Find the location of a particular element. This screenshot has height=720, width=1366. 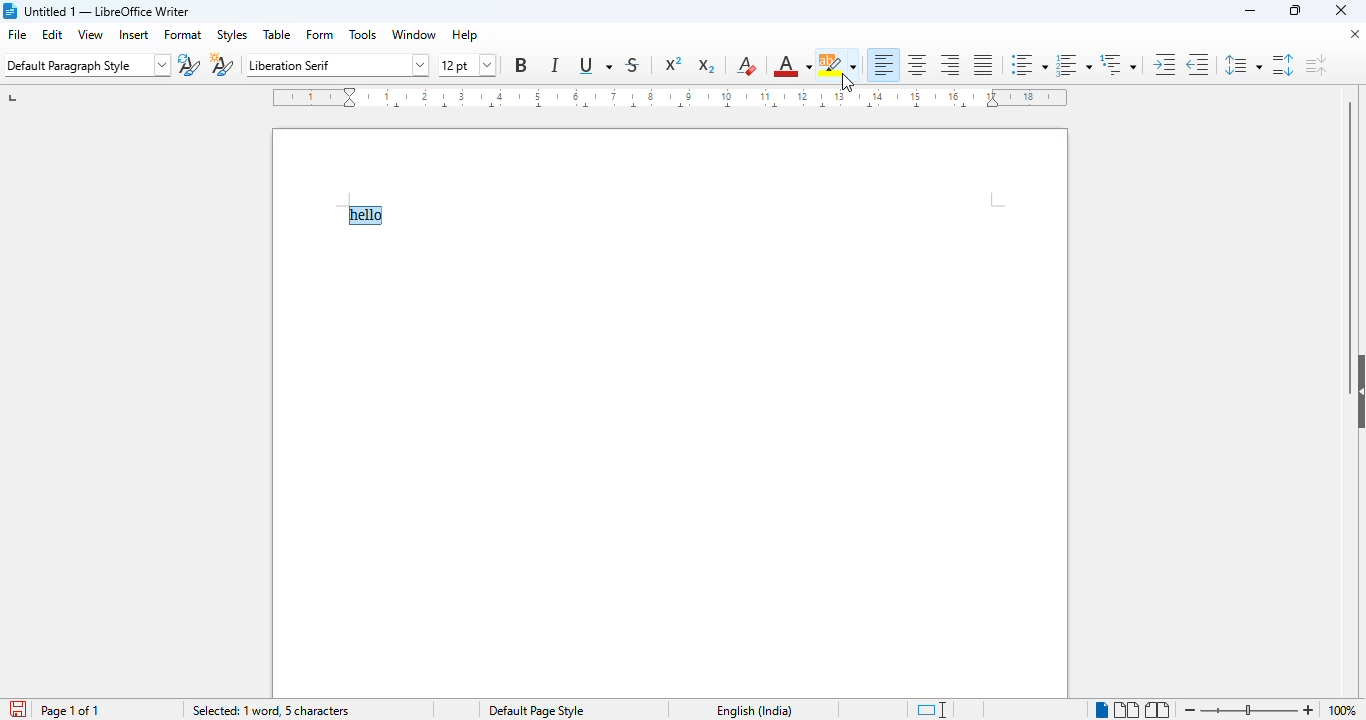

minimize is located at coordinates (1252, 11).